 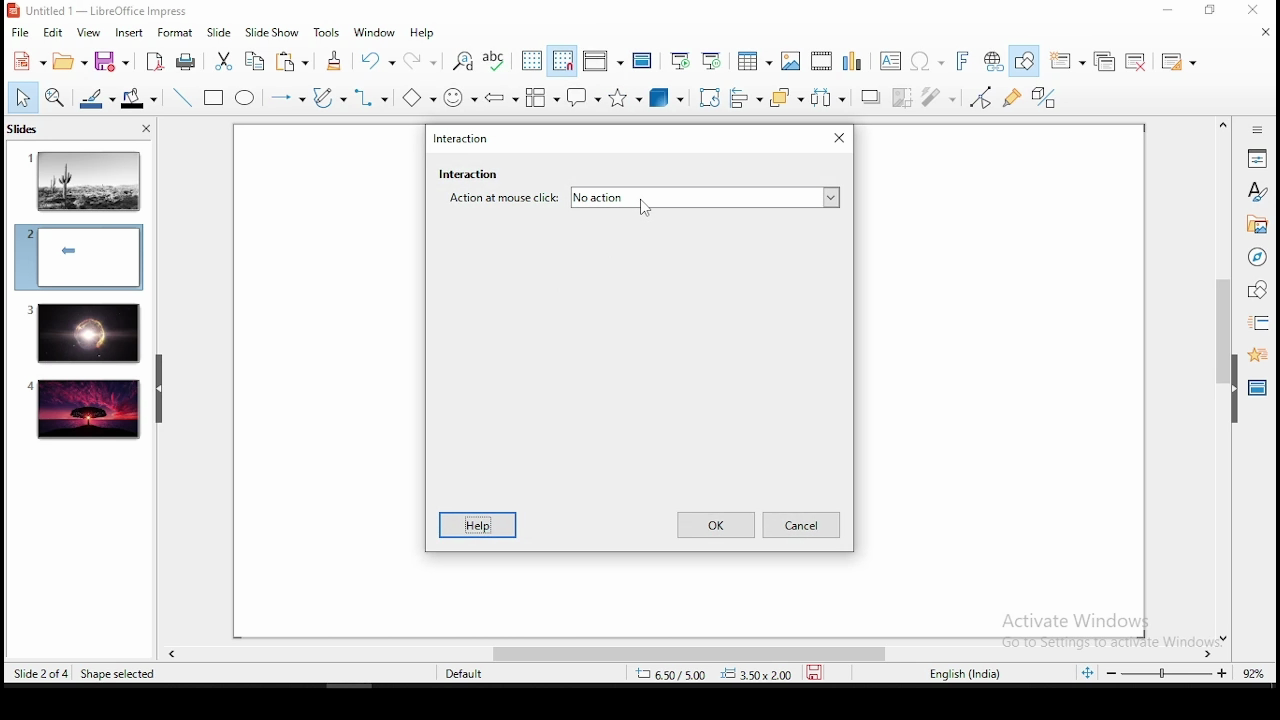 I want to click on select, so click(x=23, y=97).